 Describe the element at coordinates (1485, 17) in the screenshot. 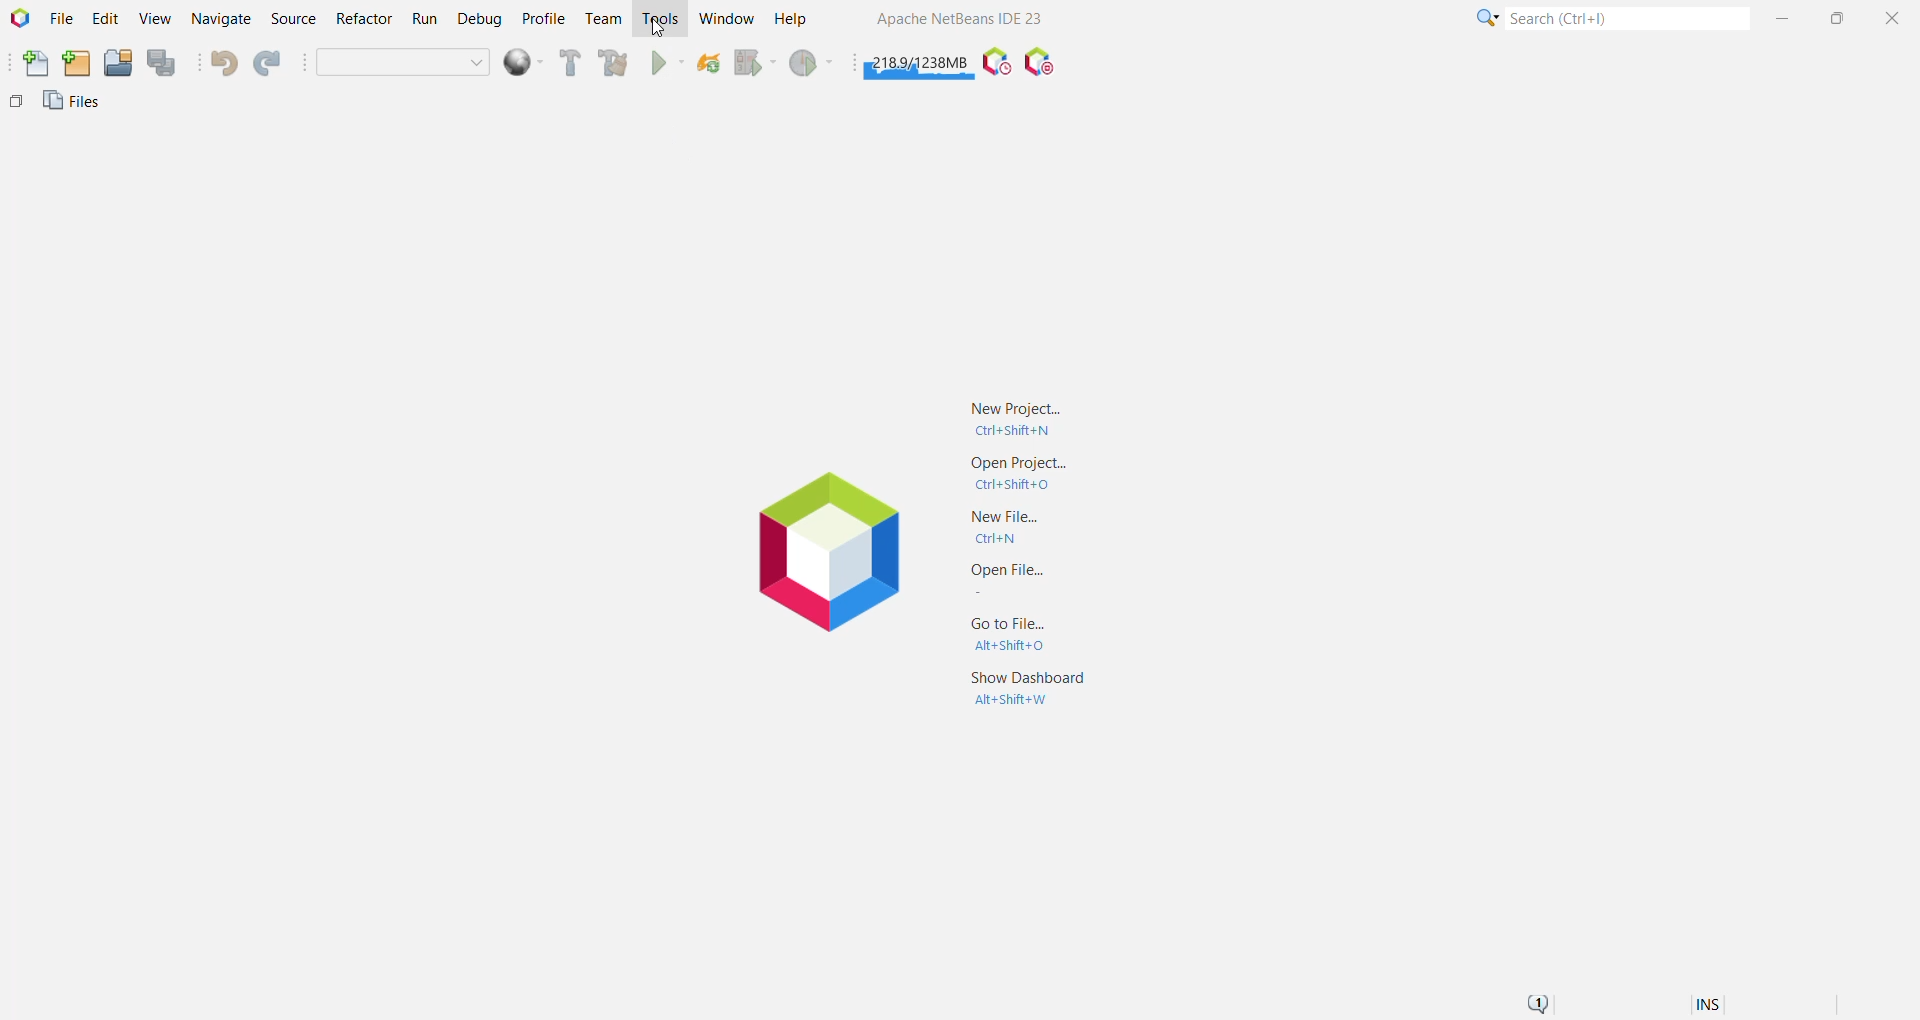

I see `Click or press Shift+F10 for Category Selection` at that location.